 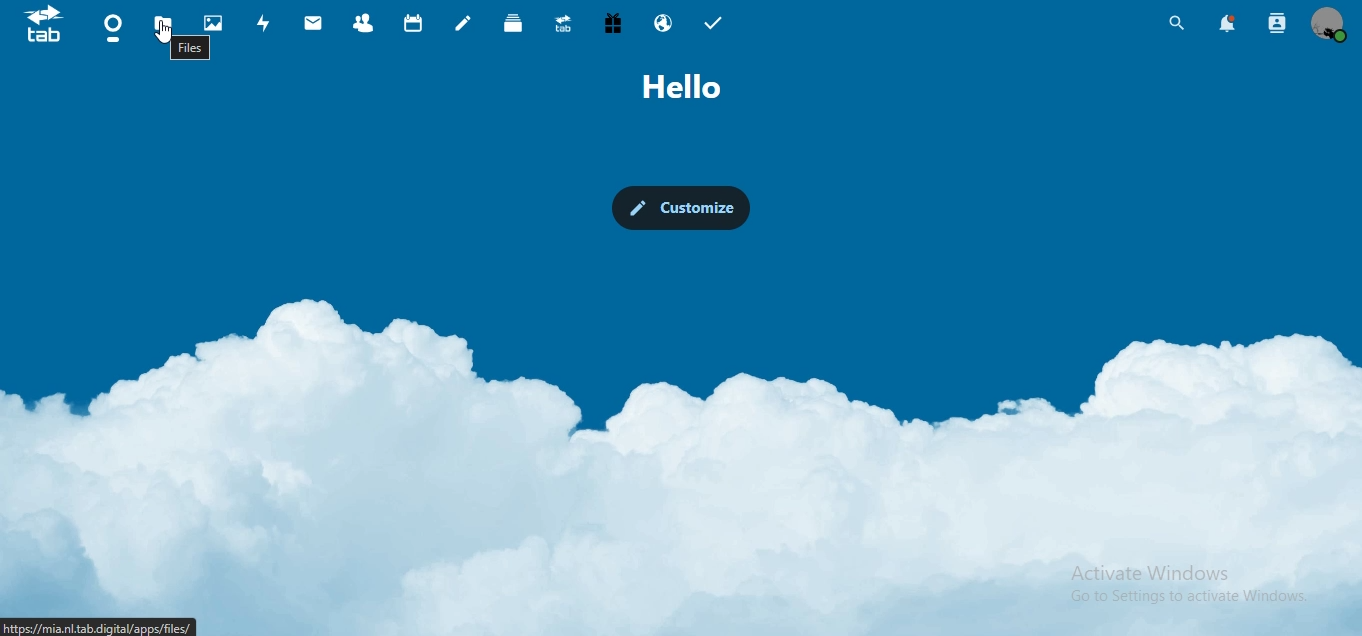 What do you see at coordinates (163, 34) in the screenshot?
I see `cursor` at bounding box center [163, 34].